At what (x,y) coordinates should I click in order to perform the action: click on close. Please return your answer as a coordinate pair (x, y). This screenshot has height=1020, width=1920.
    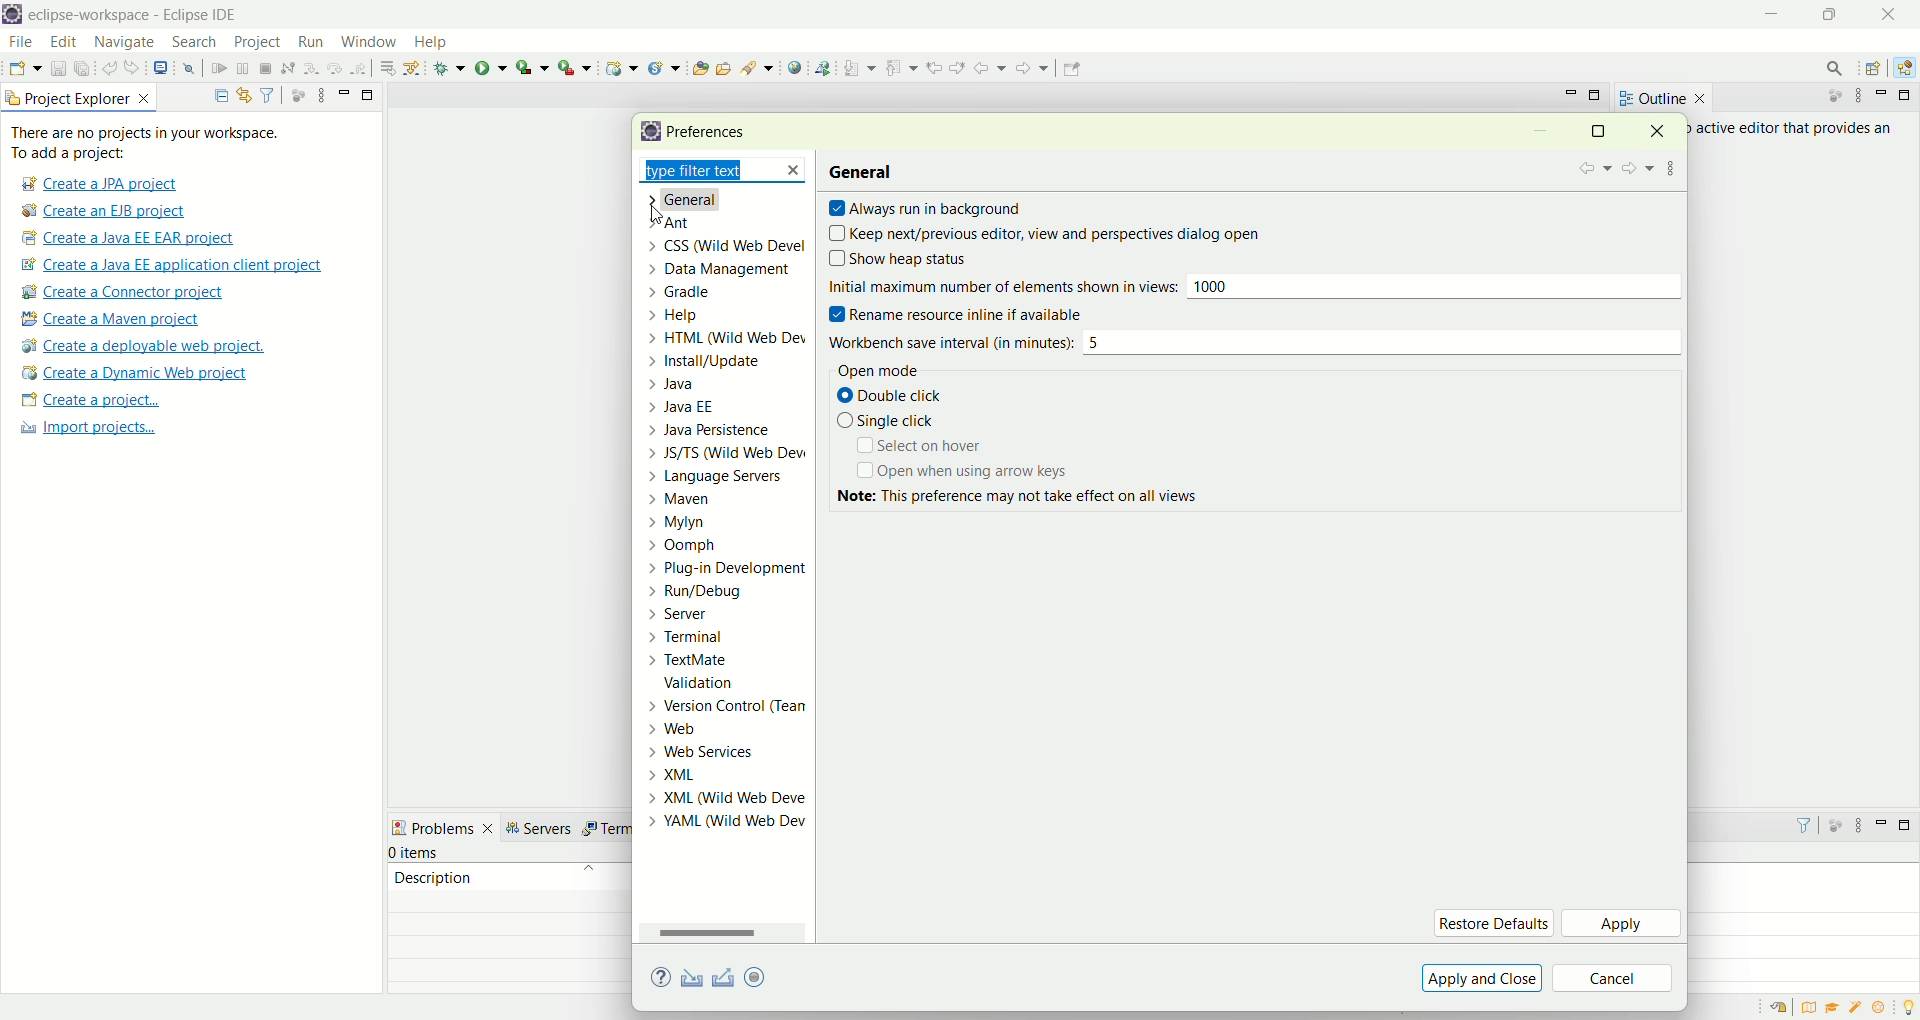
    Looking at the image, I should click on (1894, 14).